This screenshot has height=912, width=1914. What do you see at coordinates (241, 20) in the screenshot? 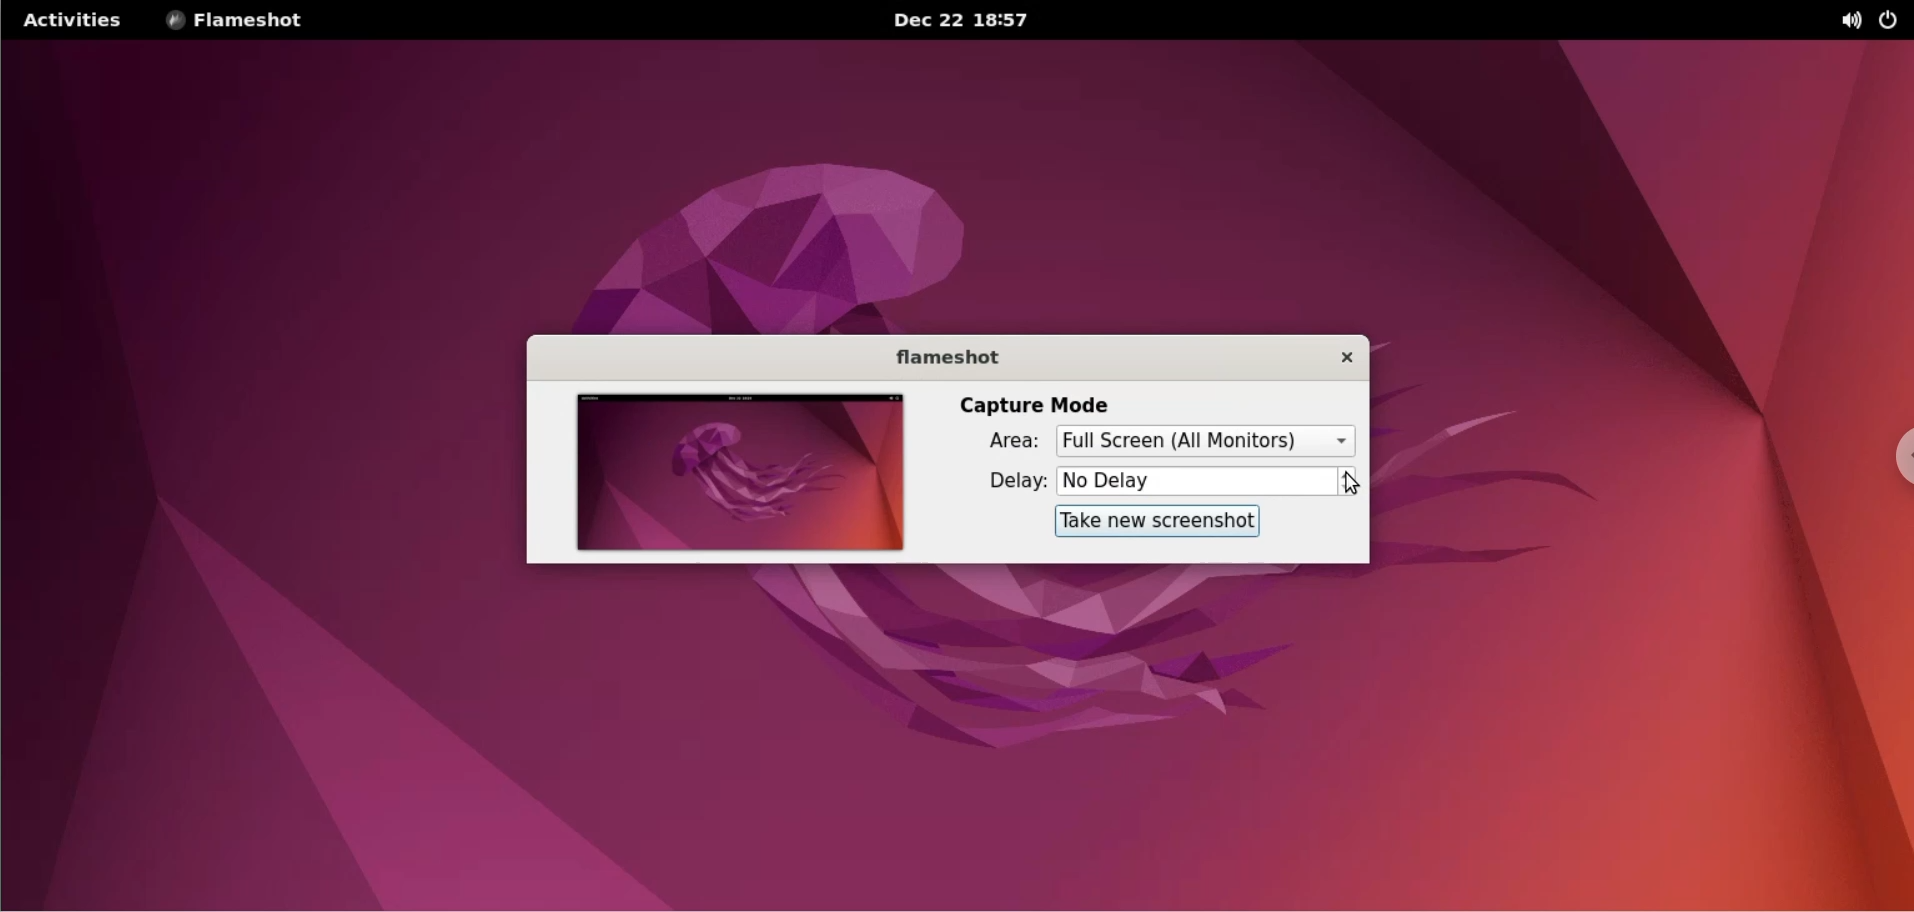
I see `flameshot options` at bounding box center [241, 20].